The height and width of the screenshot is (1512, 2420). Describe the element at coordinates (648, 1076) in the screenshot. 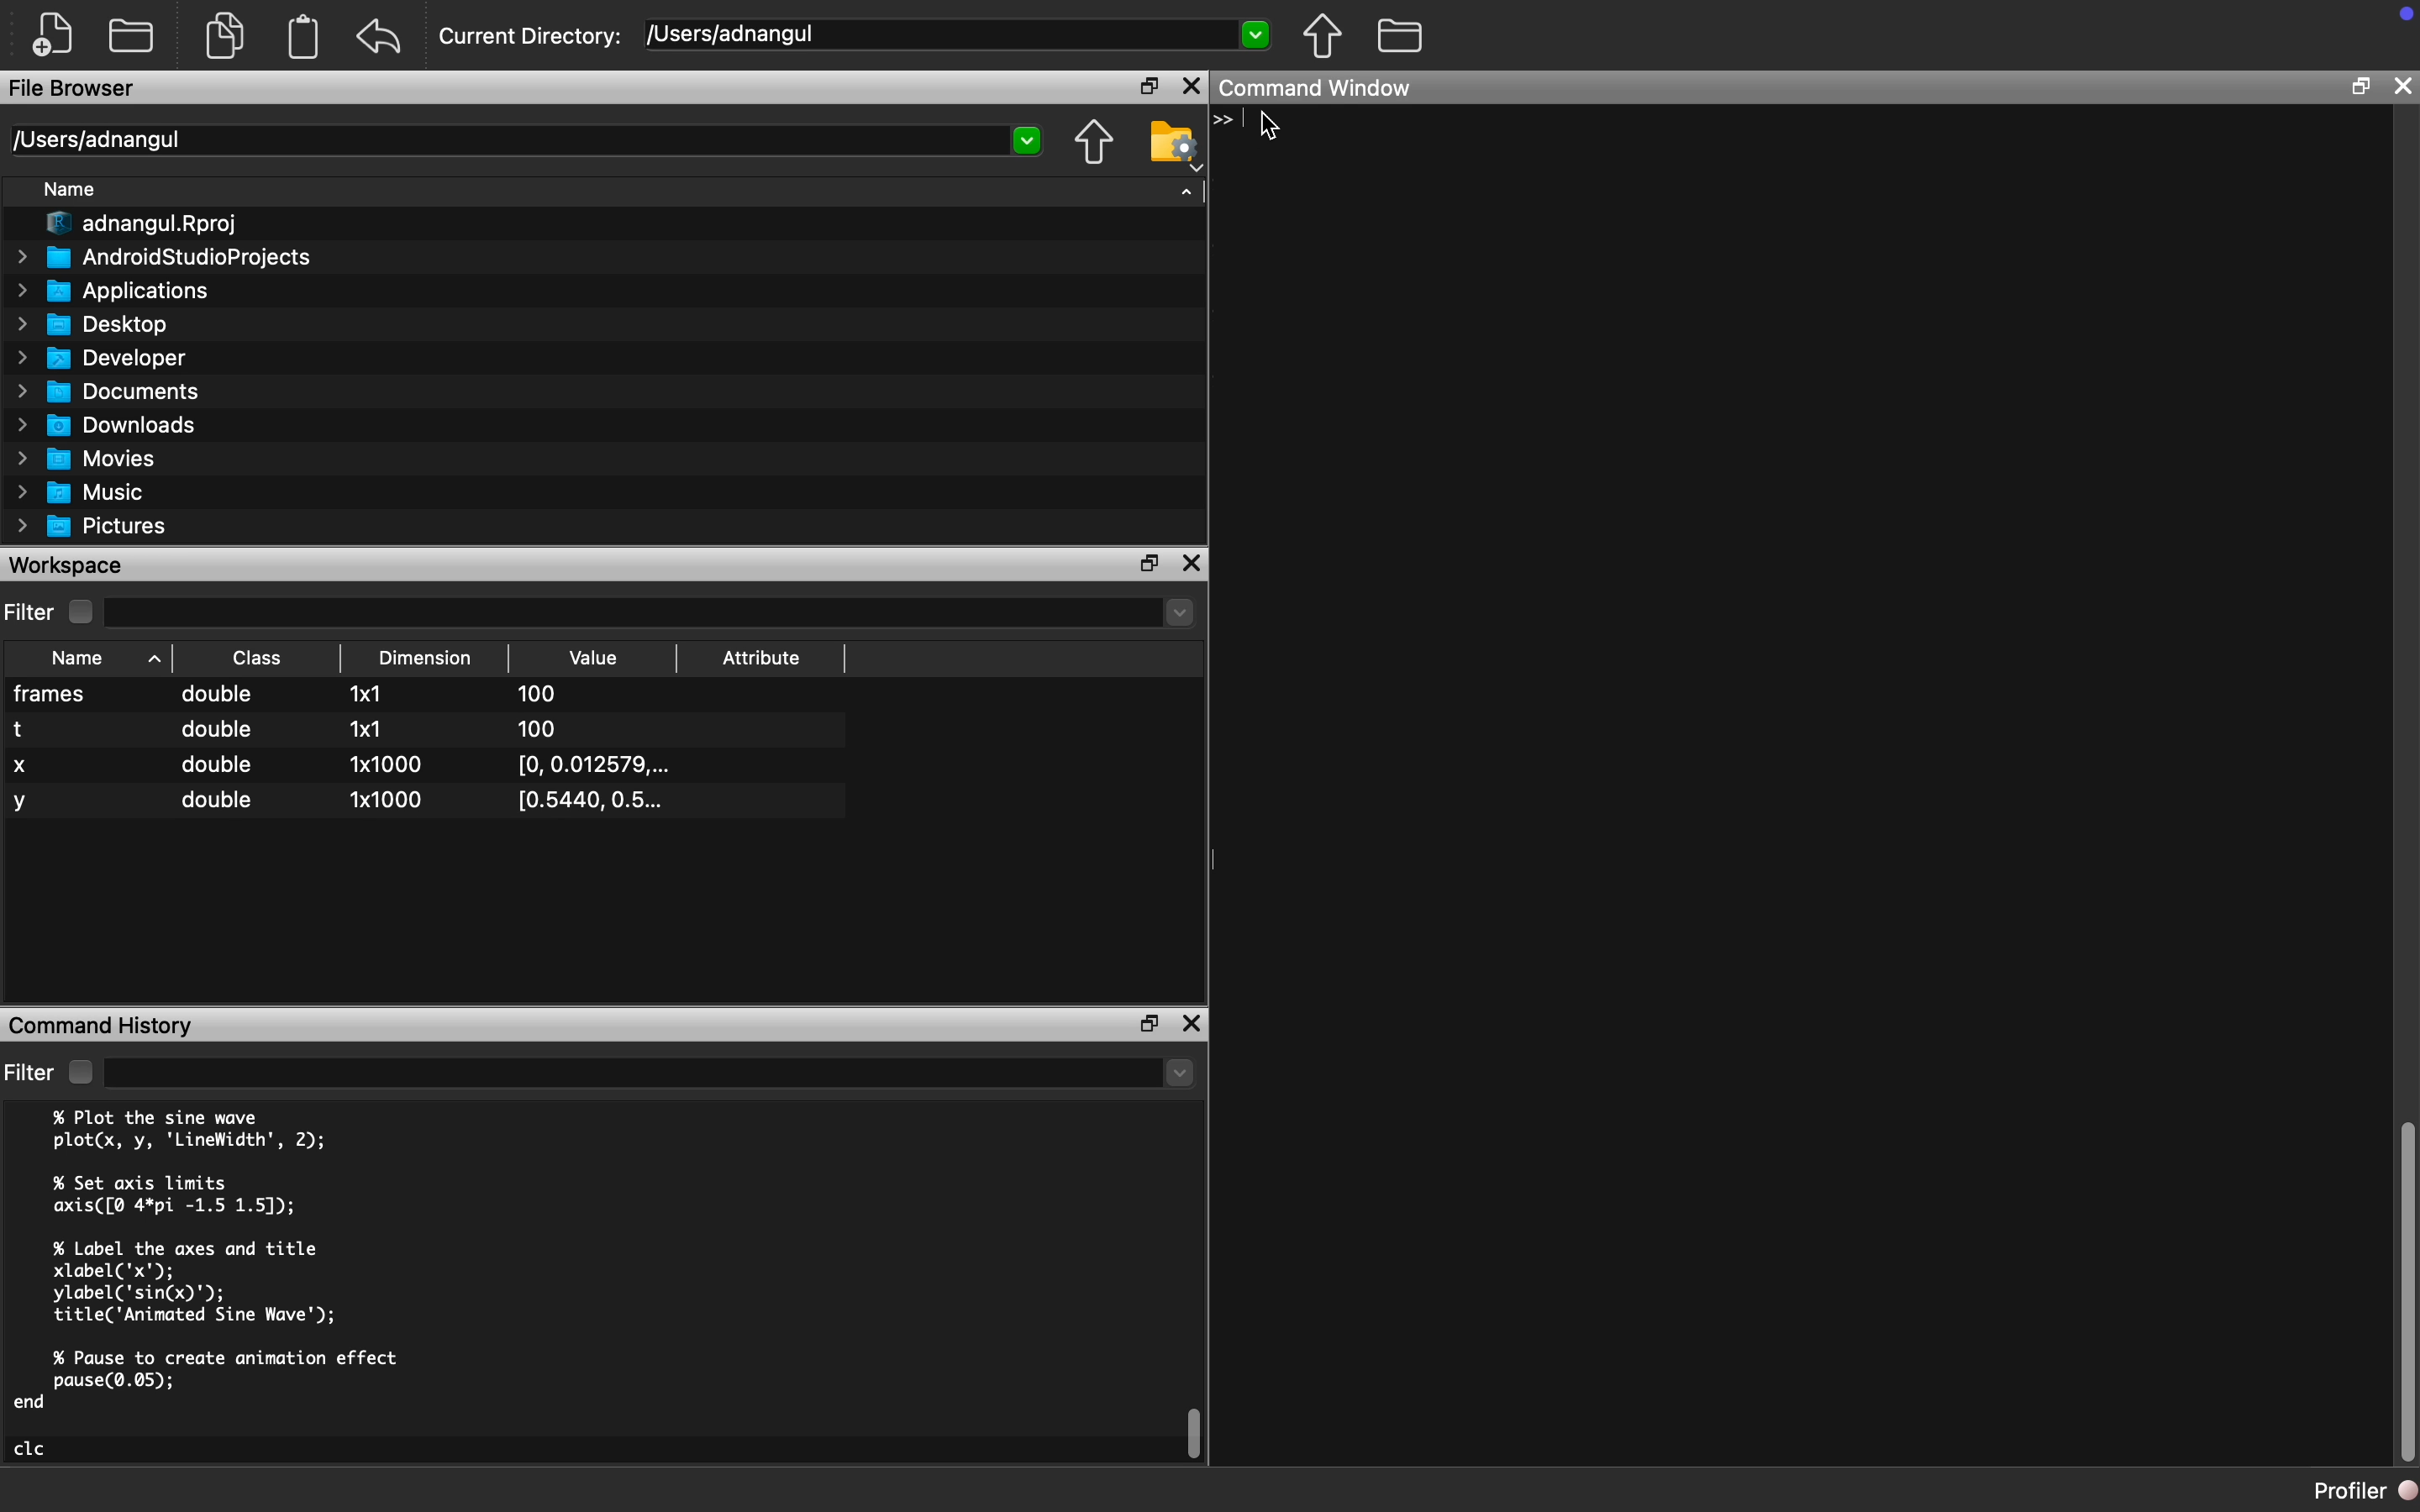

I see `Dropdown` at that location.